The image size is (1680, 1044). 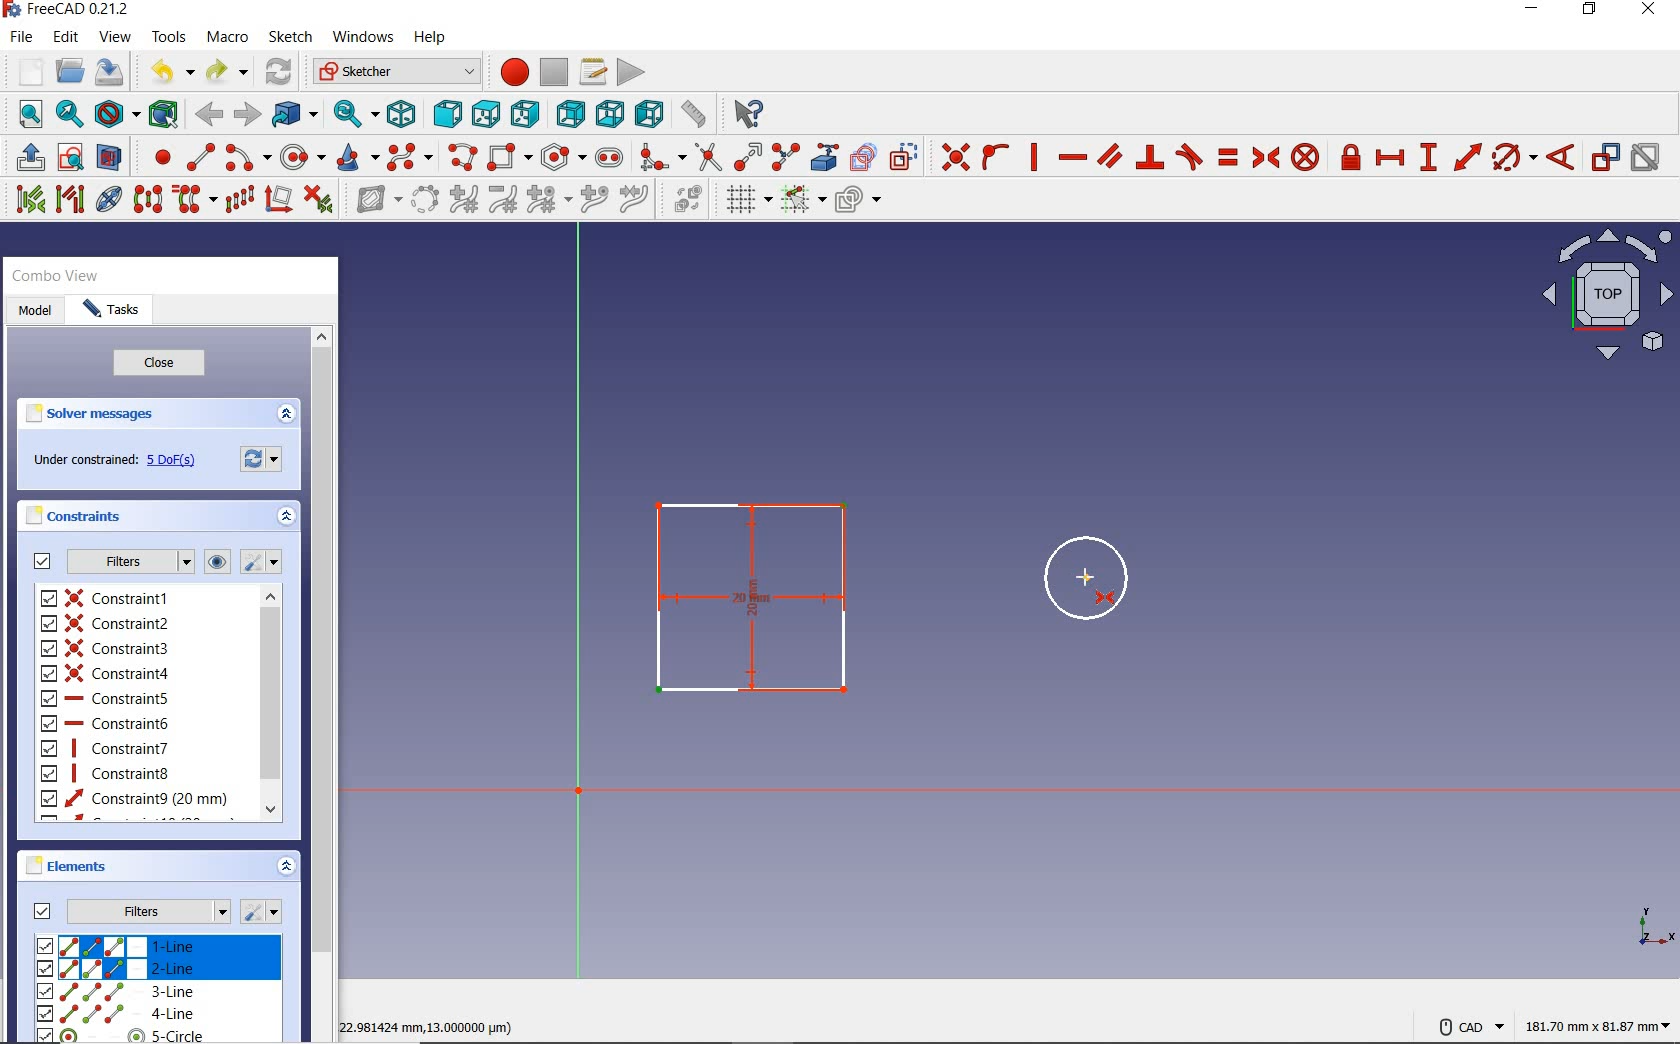 What do you see at coordinates (707, 157) in the screenshot?
I see `trim edge` at bounding box center [707, 157].